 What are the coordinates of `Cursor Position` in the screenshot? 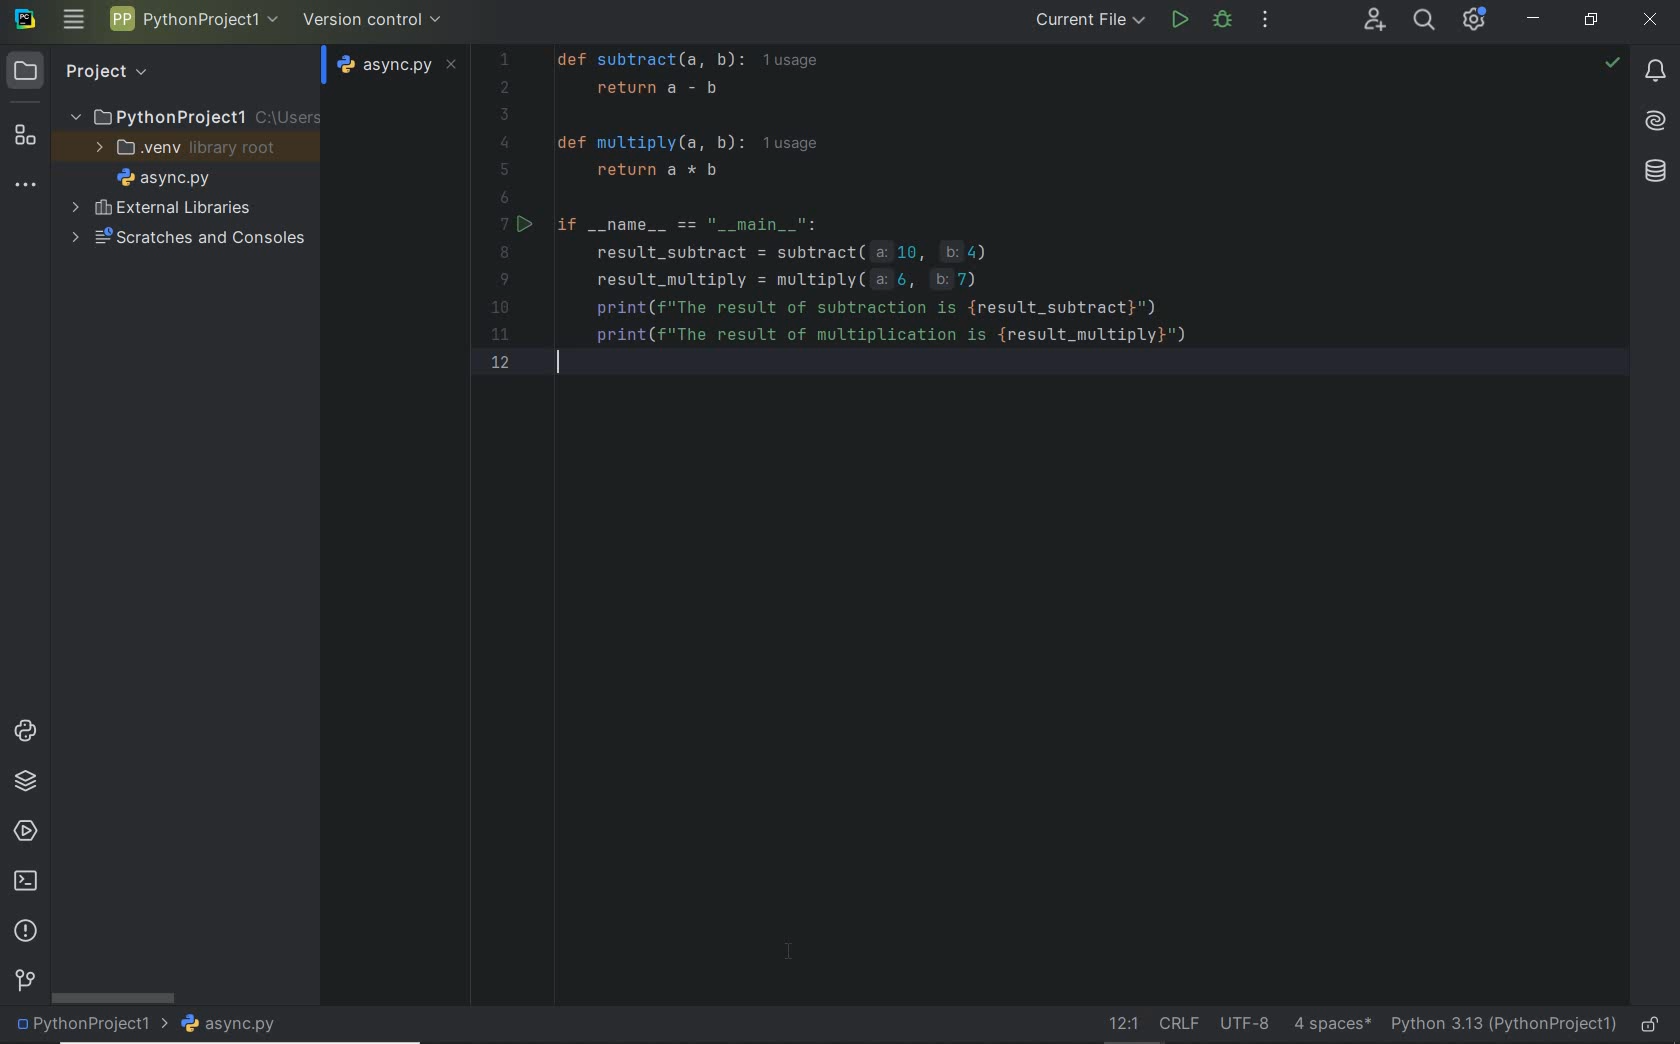 It's located at (791, 951).